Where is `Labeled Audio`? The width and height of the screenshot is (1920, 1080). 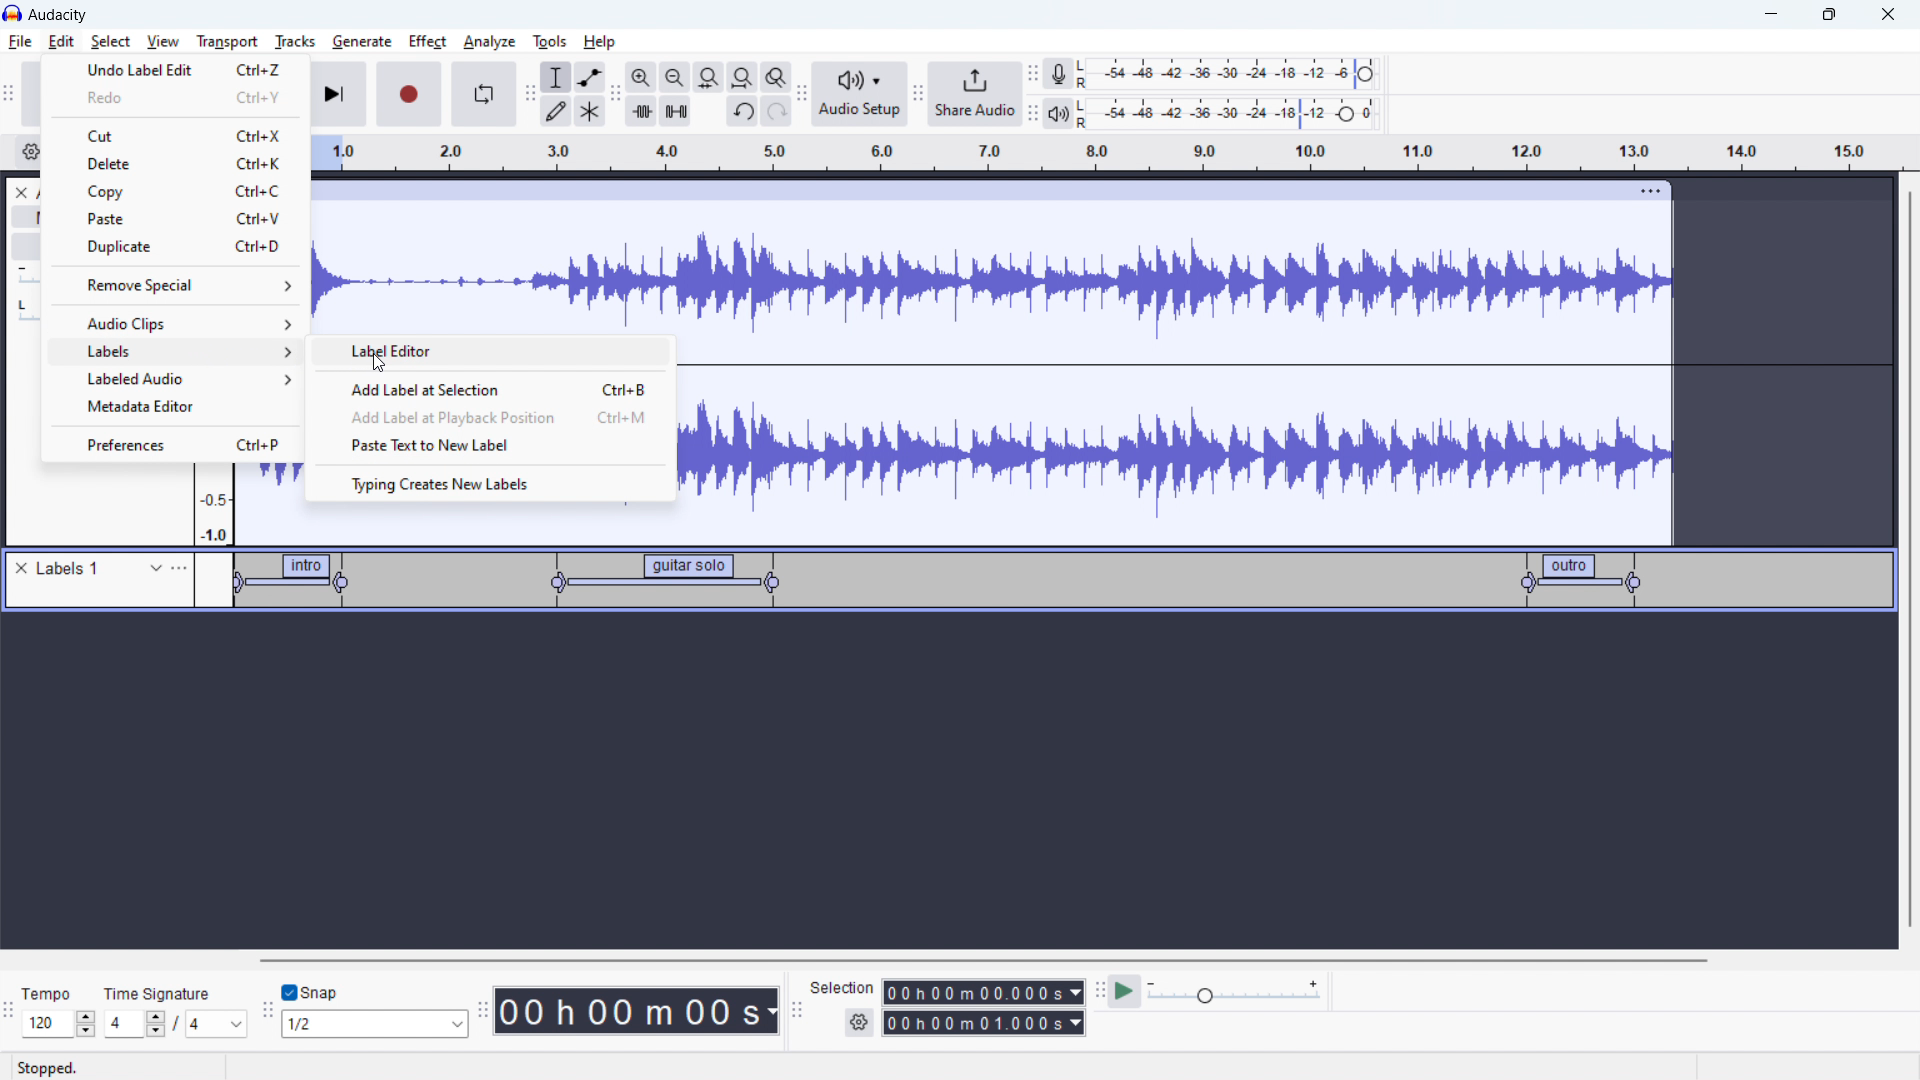 Labeled Audio is located at coordinates (186, 376).